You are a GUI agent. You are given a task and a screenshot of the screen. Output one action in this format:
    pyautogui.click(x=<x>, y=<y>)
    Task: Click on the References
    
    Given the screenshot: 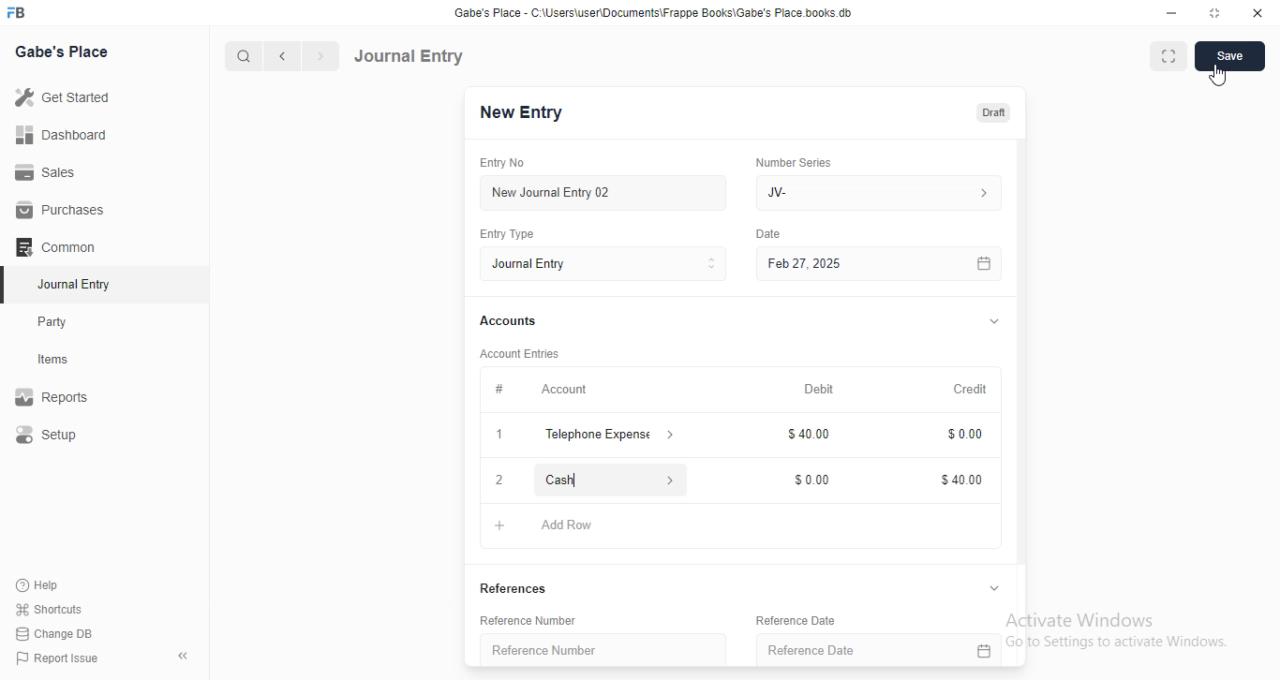 What is the action you would take?
    pyautogui.click(x=511, y=588)
    